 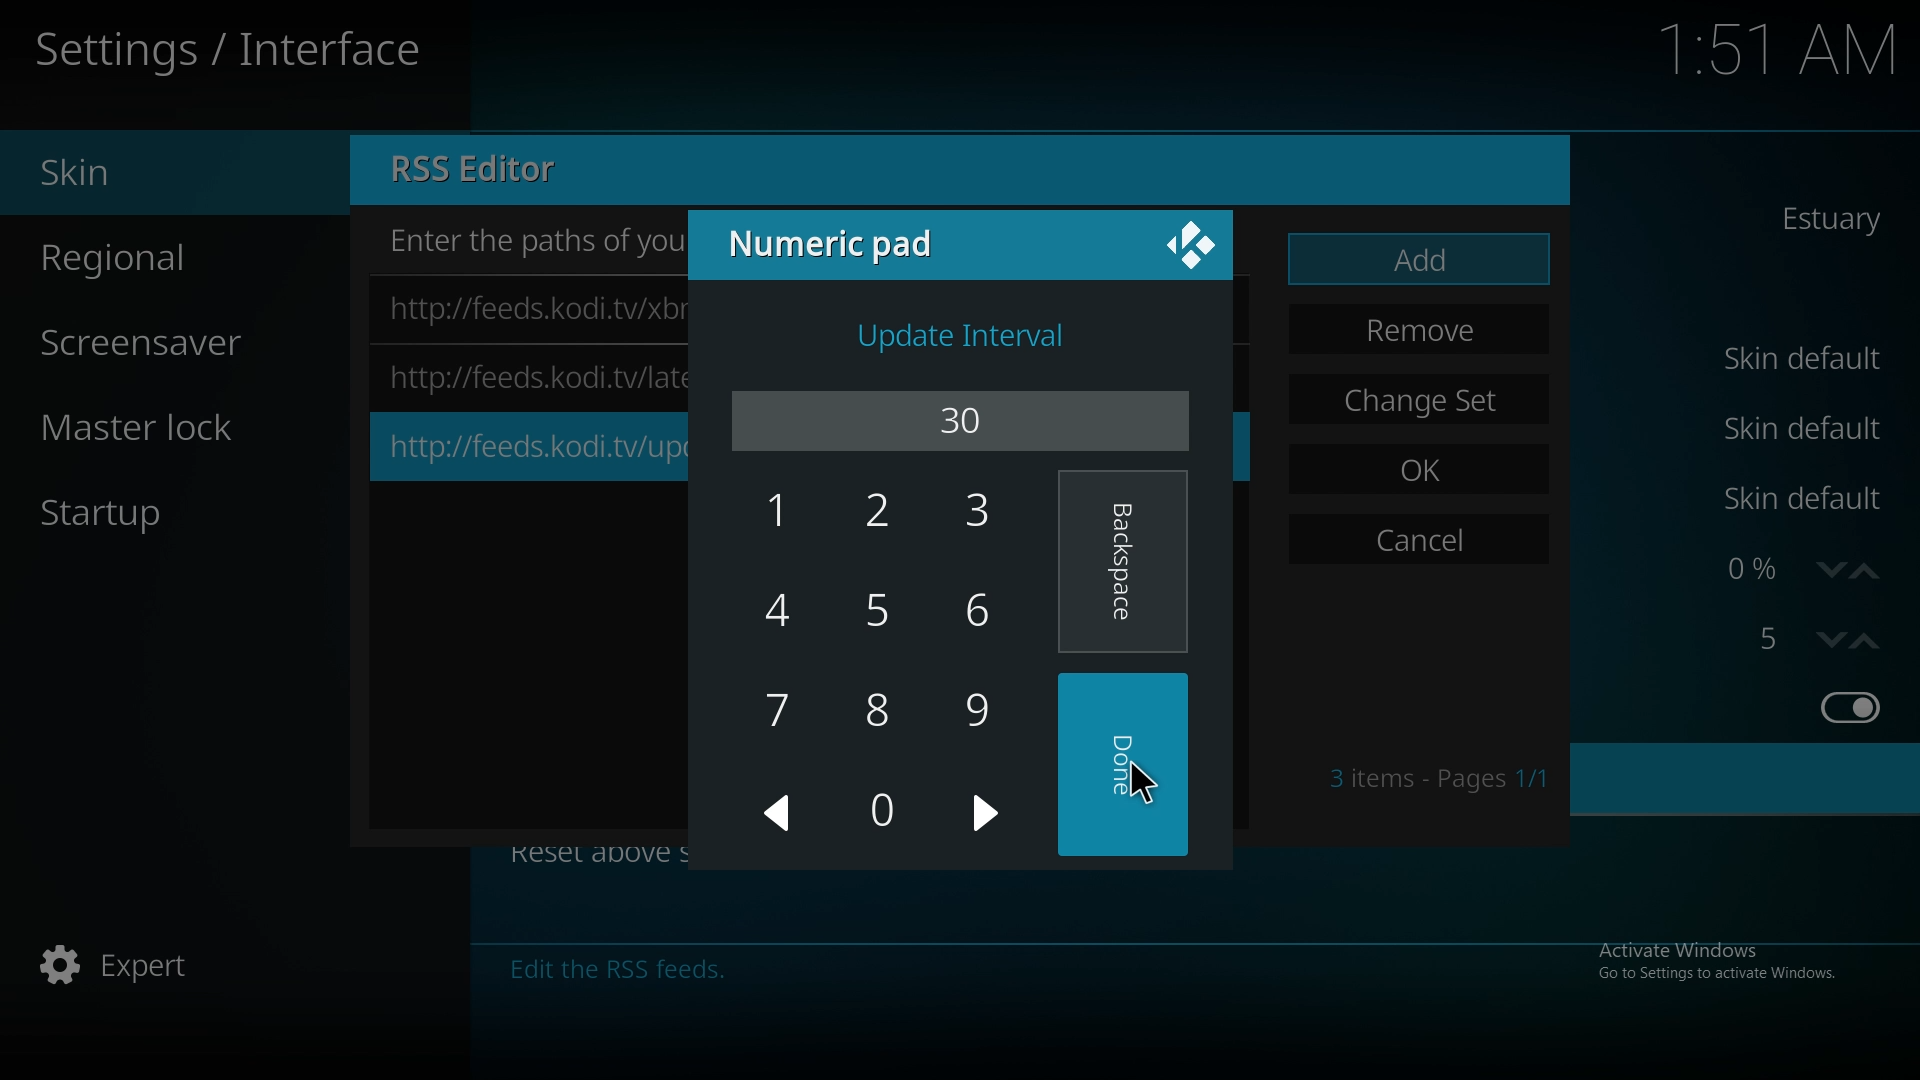 What do you see at coordinates (1146, 788) in the screenshot?
I see `Cursor` at bounding box center [1146, 788].